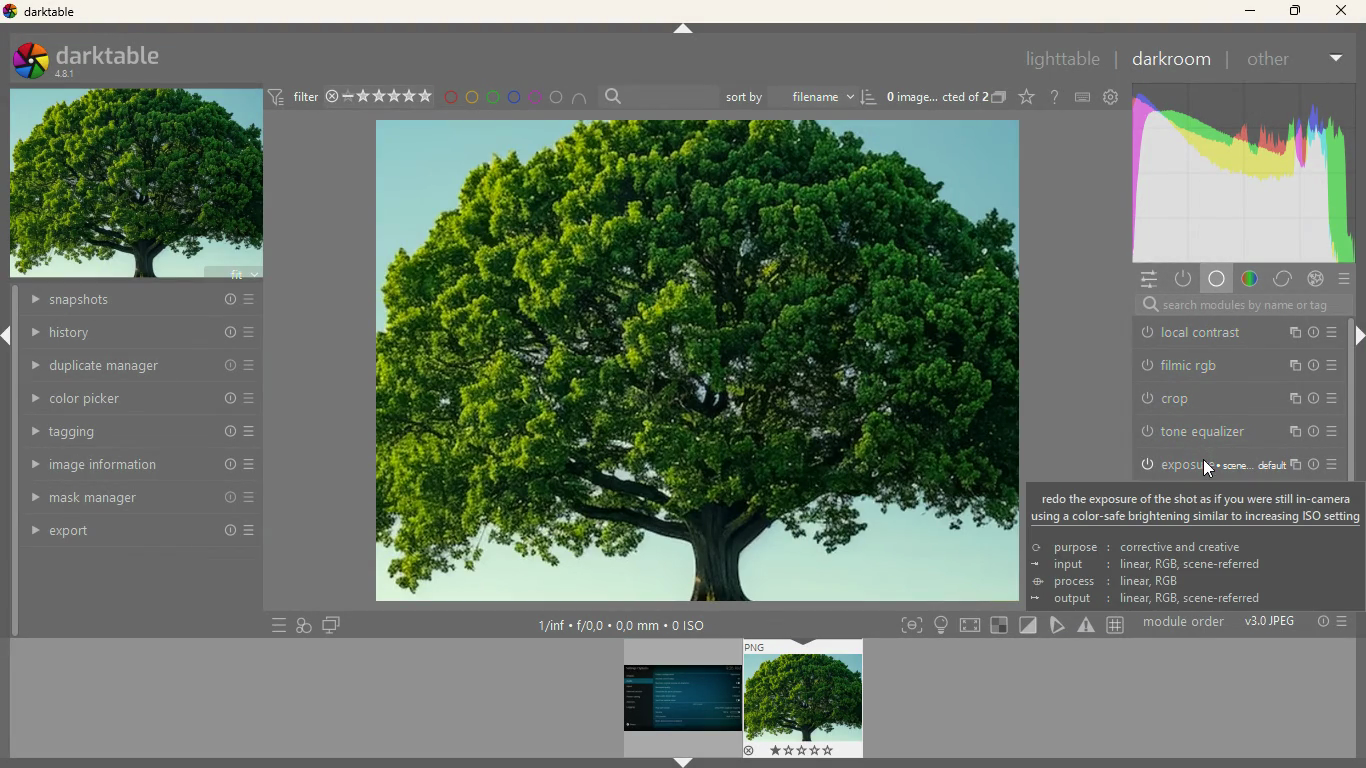  Describe the element at coordinates (1319, 625) in the screenshot. I see `` at that location.